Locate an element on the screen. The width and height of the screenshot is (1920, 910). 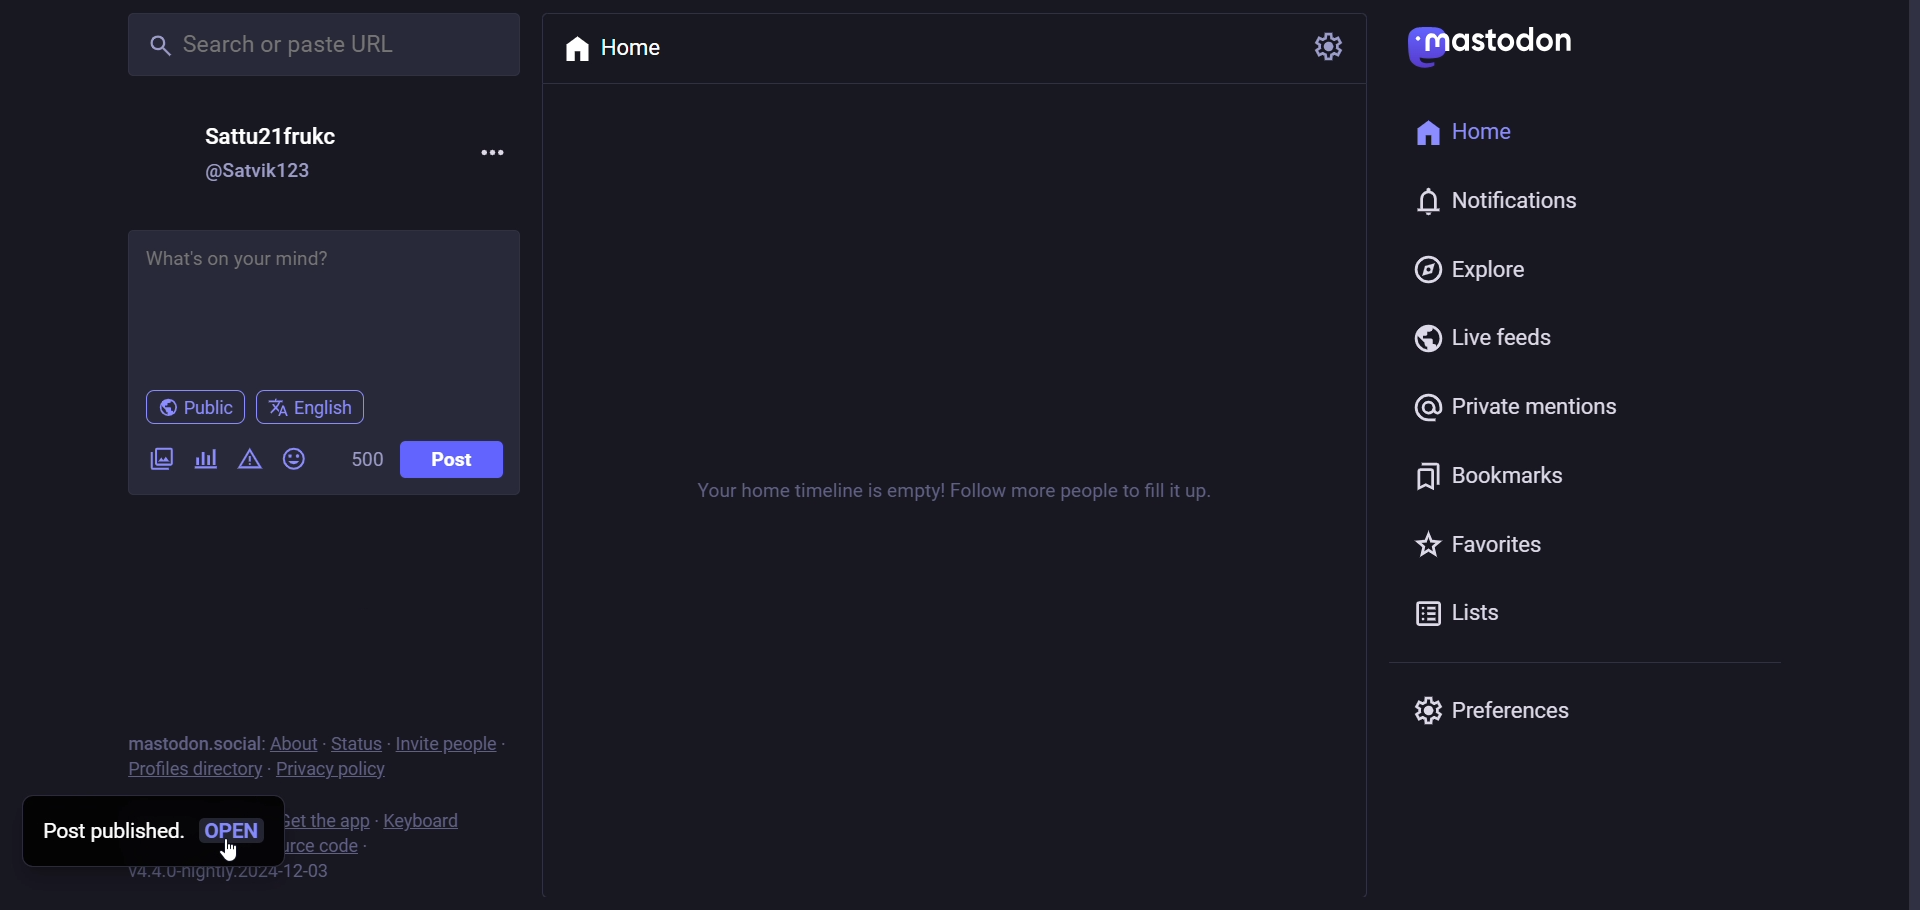
notification is located at coordinates (1501, 204).